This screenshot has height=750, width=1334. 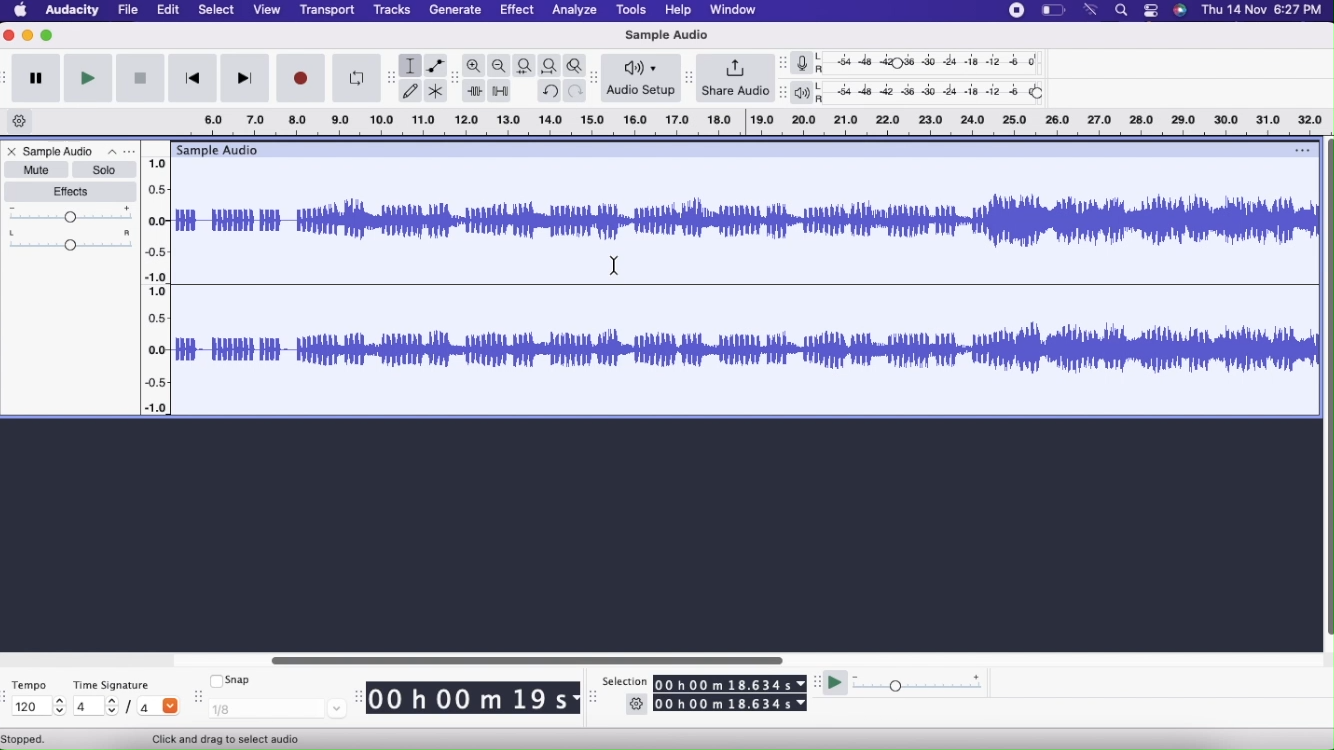 I want to click on Analyze, so click(x=572, y=11).